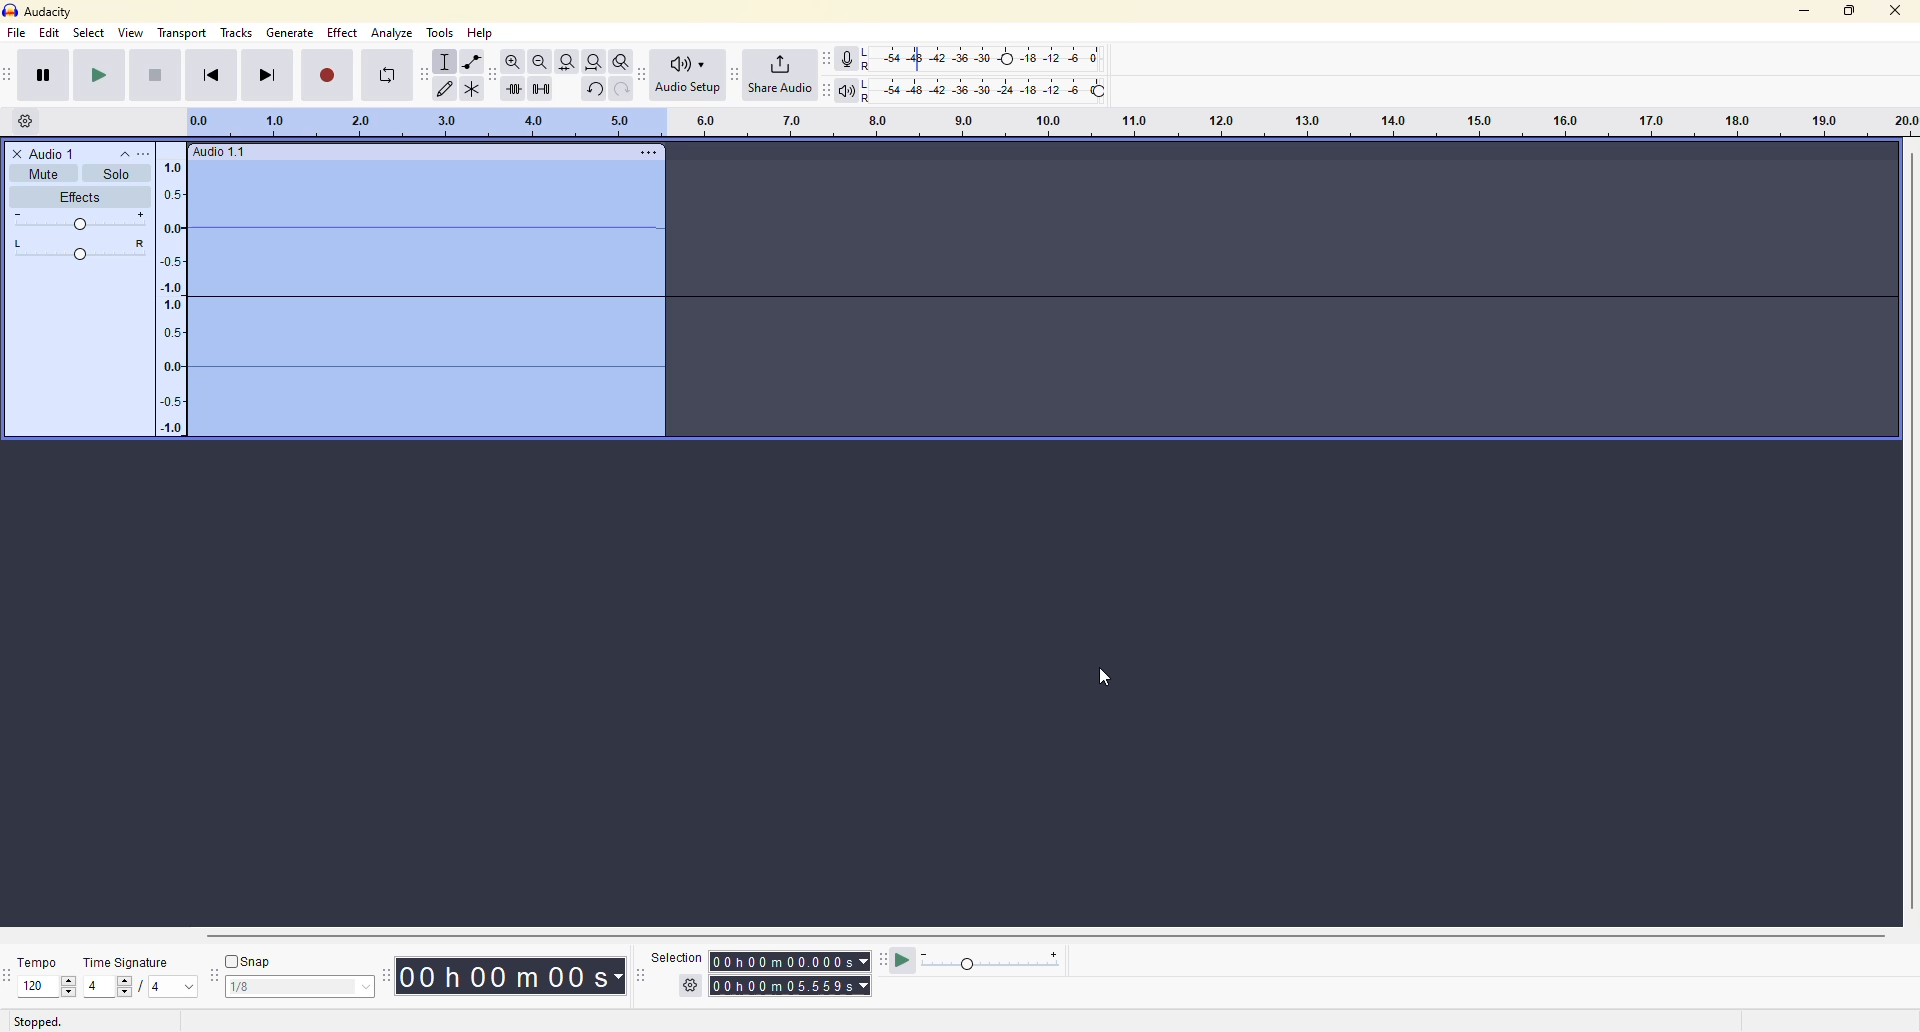 Image resolution: width=1920 pixels, height=1032 pixels. Describe the element at coordinates (780, 74) in the screenshot. I see `share audio` at that location.